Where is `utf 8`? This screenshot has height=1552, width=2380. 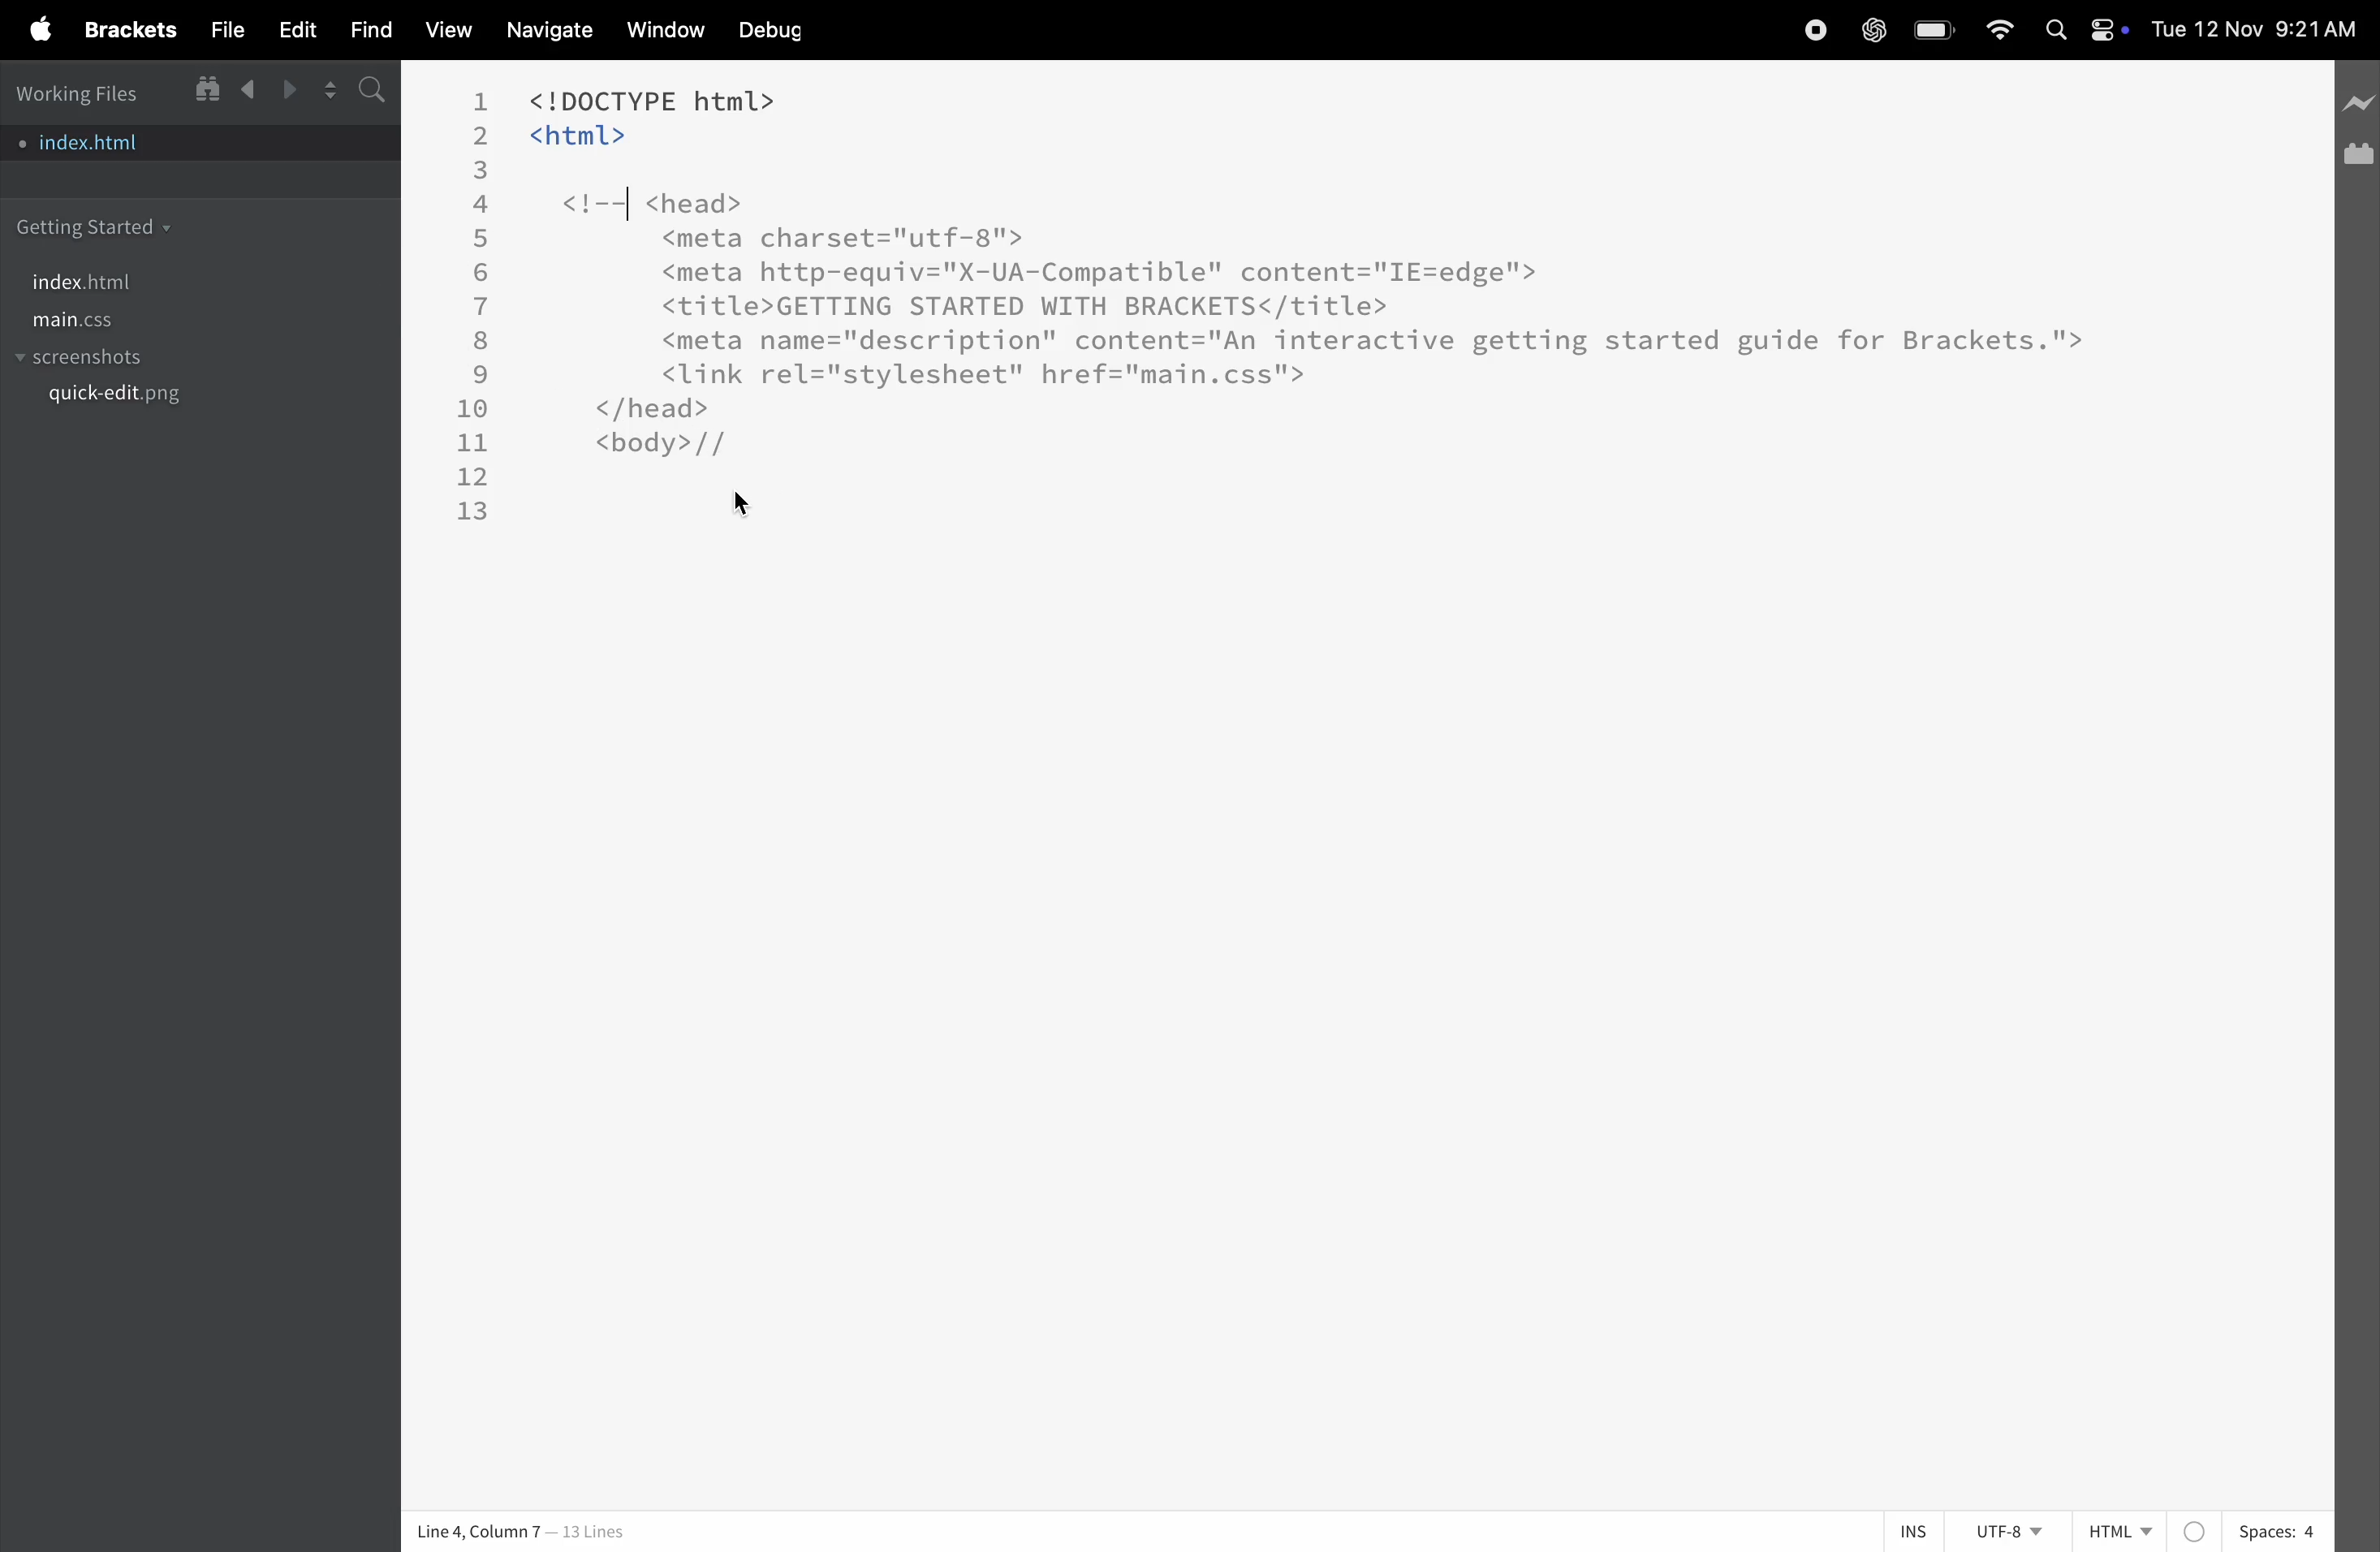 utf 8 is located at coordinates (1996, 1532).